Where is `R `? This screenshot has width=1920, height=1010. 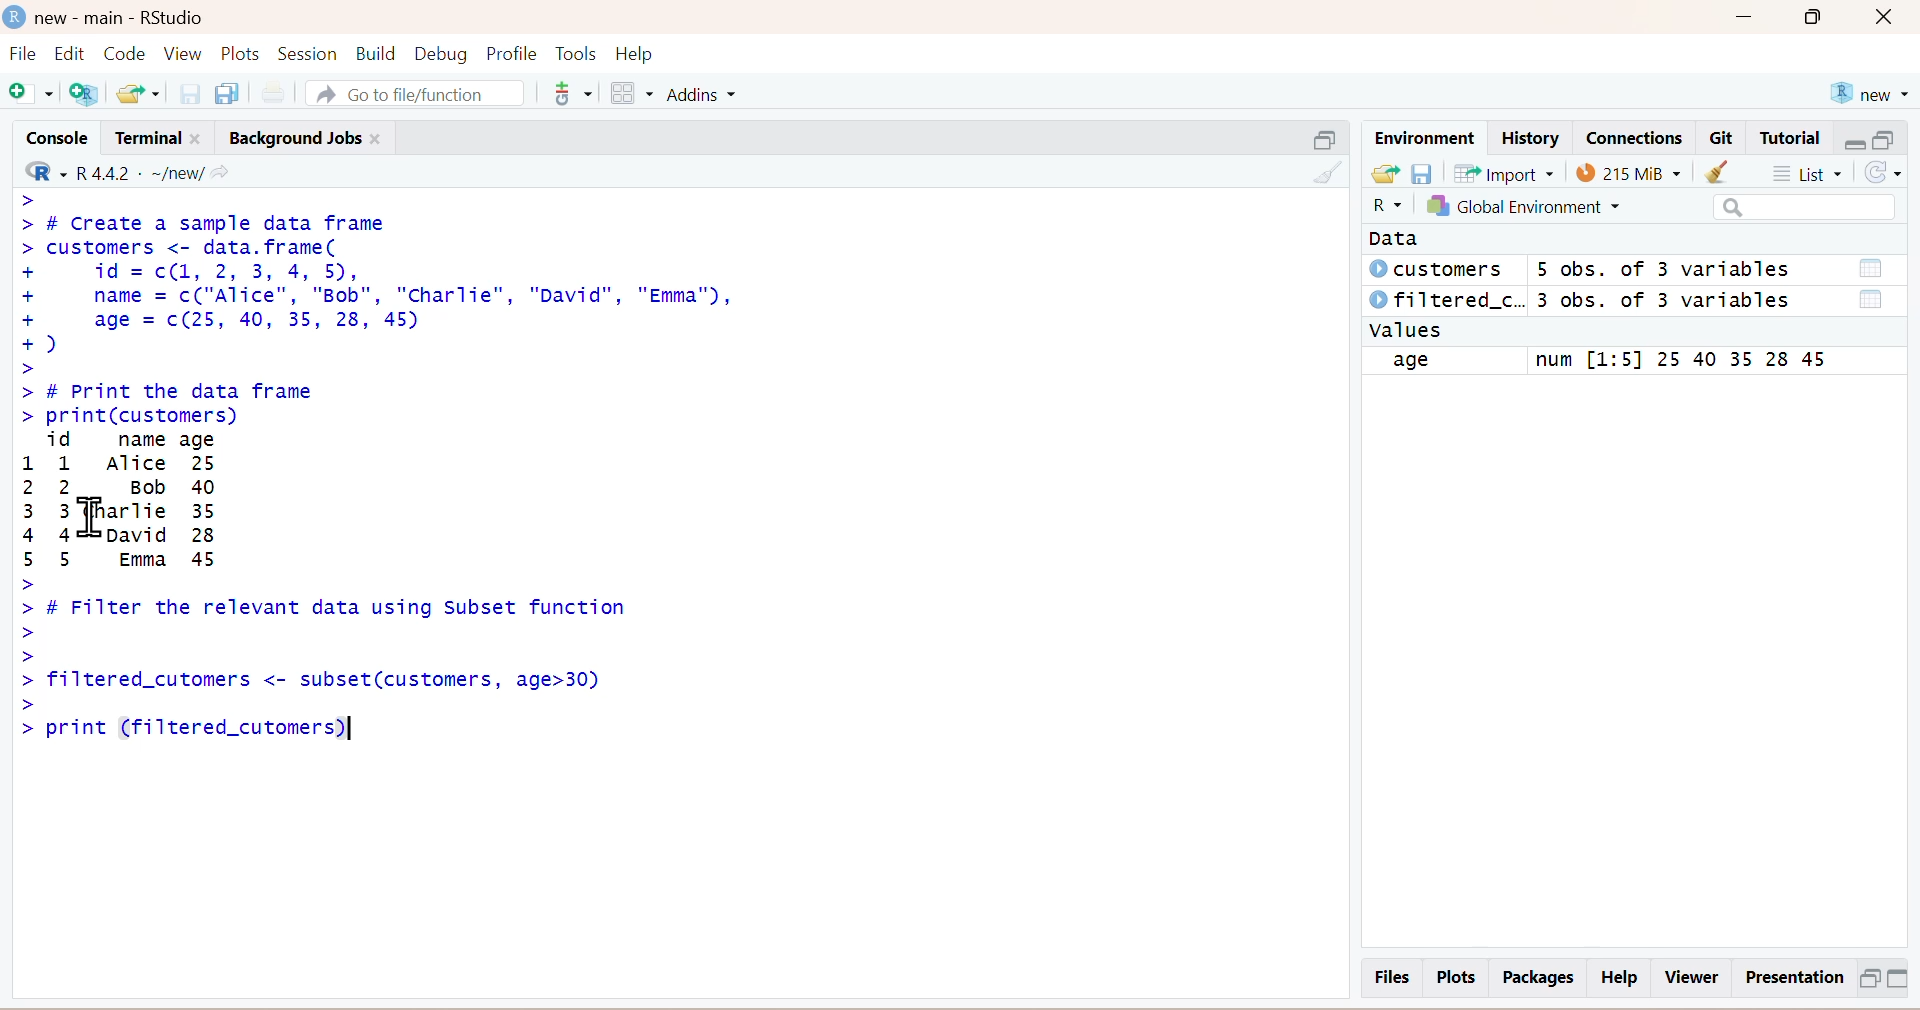 R  is located at coordinates (1379, 208).